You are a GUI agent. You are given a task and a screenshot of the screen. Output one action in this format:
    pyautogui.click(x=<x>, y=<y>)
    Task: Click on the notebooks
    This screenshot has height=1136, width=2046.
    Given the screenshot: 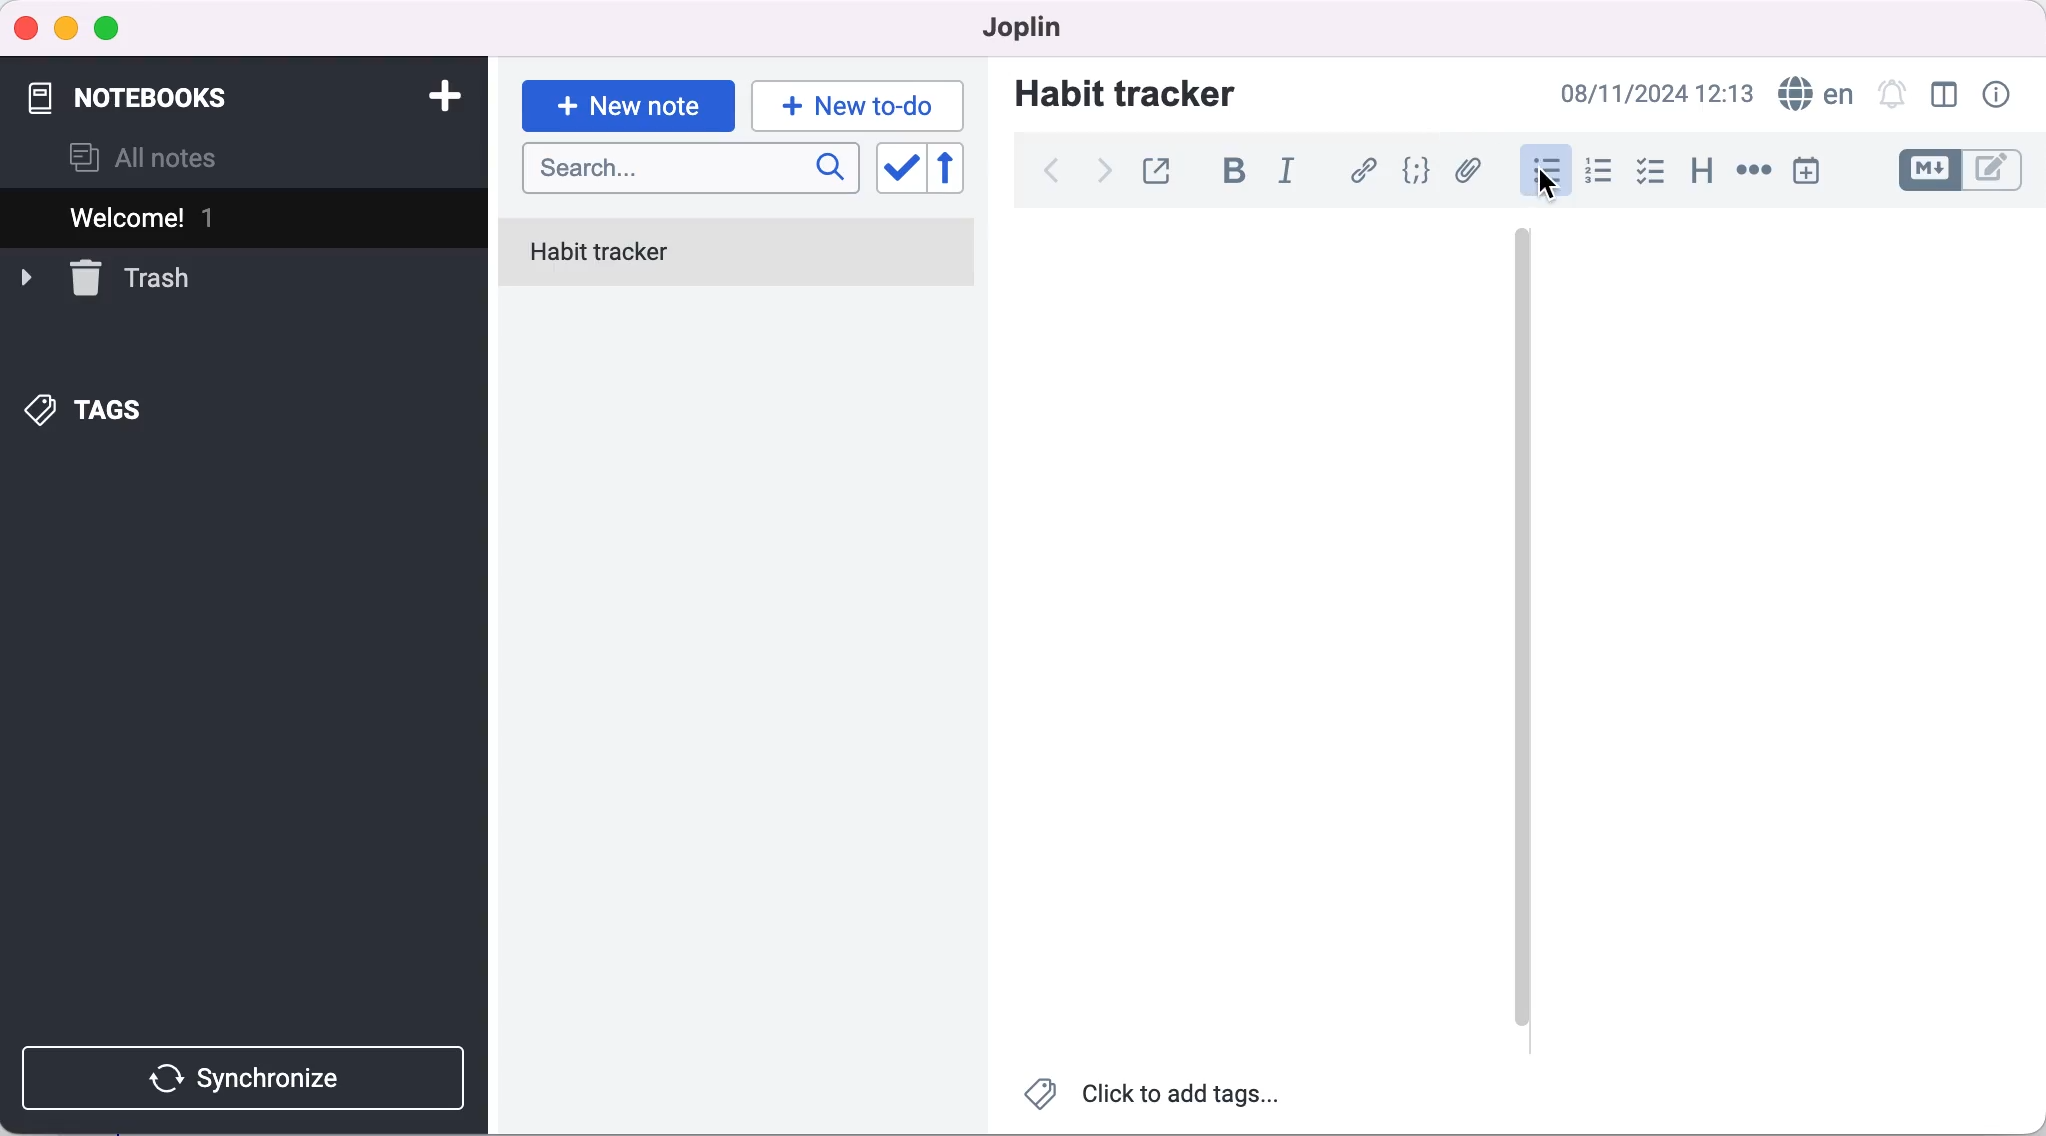 What is the action you would take?
    pyautogui.click(x=159, y=88)
    